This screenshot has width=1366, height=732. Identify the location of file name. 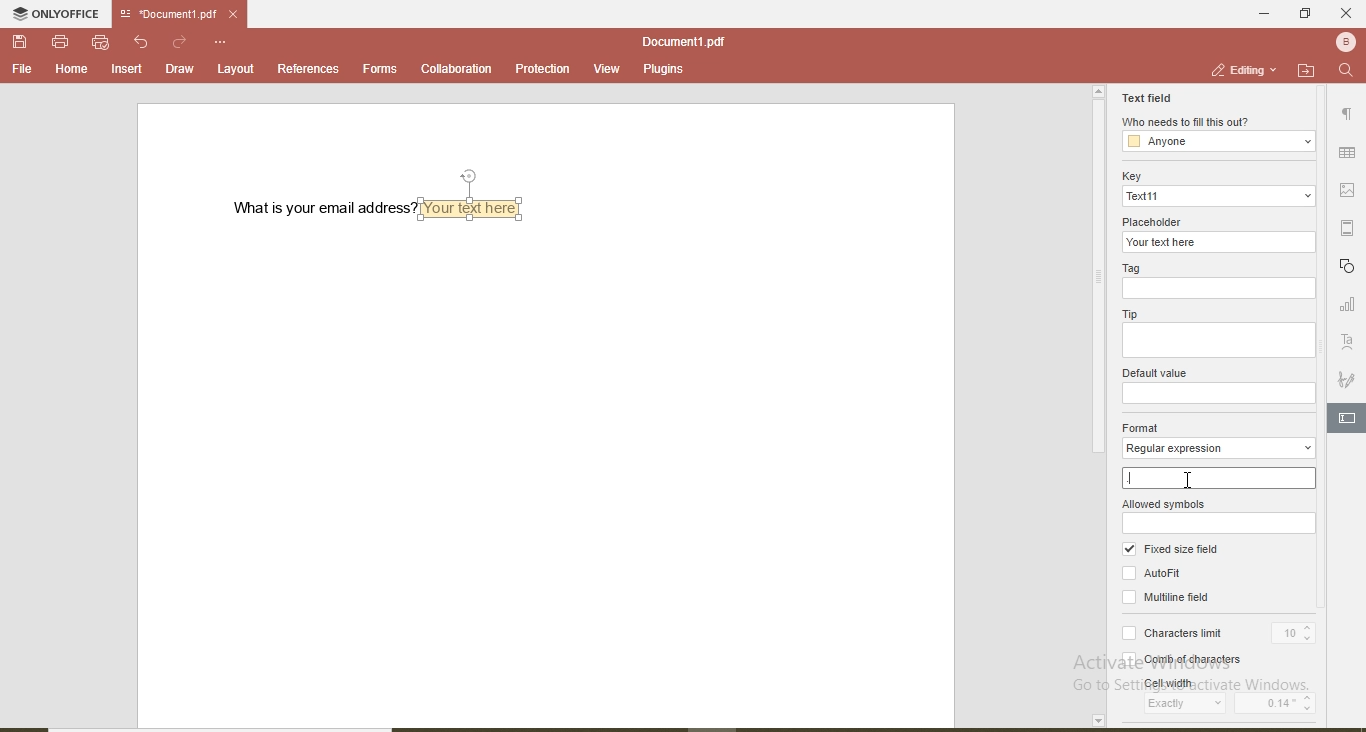
(164, 15).